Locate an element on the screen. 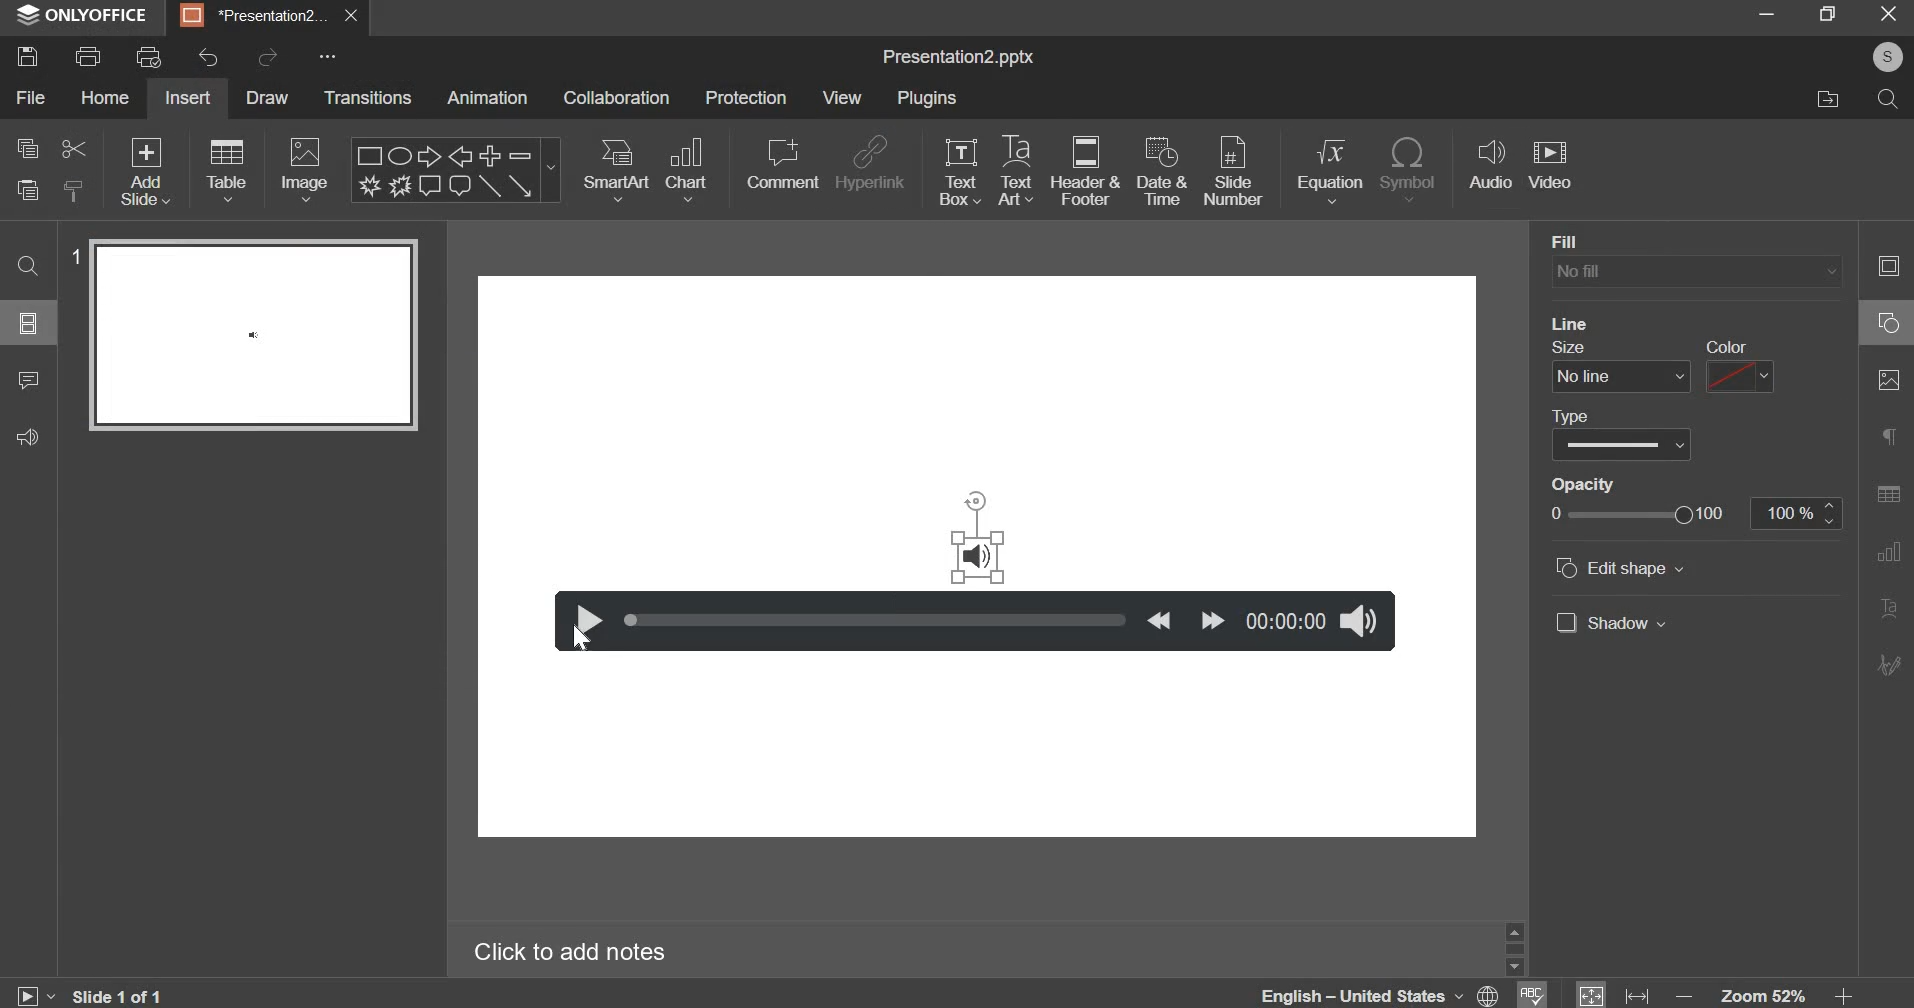 This screenshot has width=1914, height=1008. paste is located at coordinates (26, 193).